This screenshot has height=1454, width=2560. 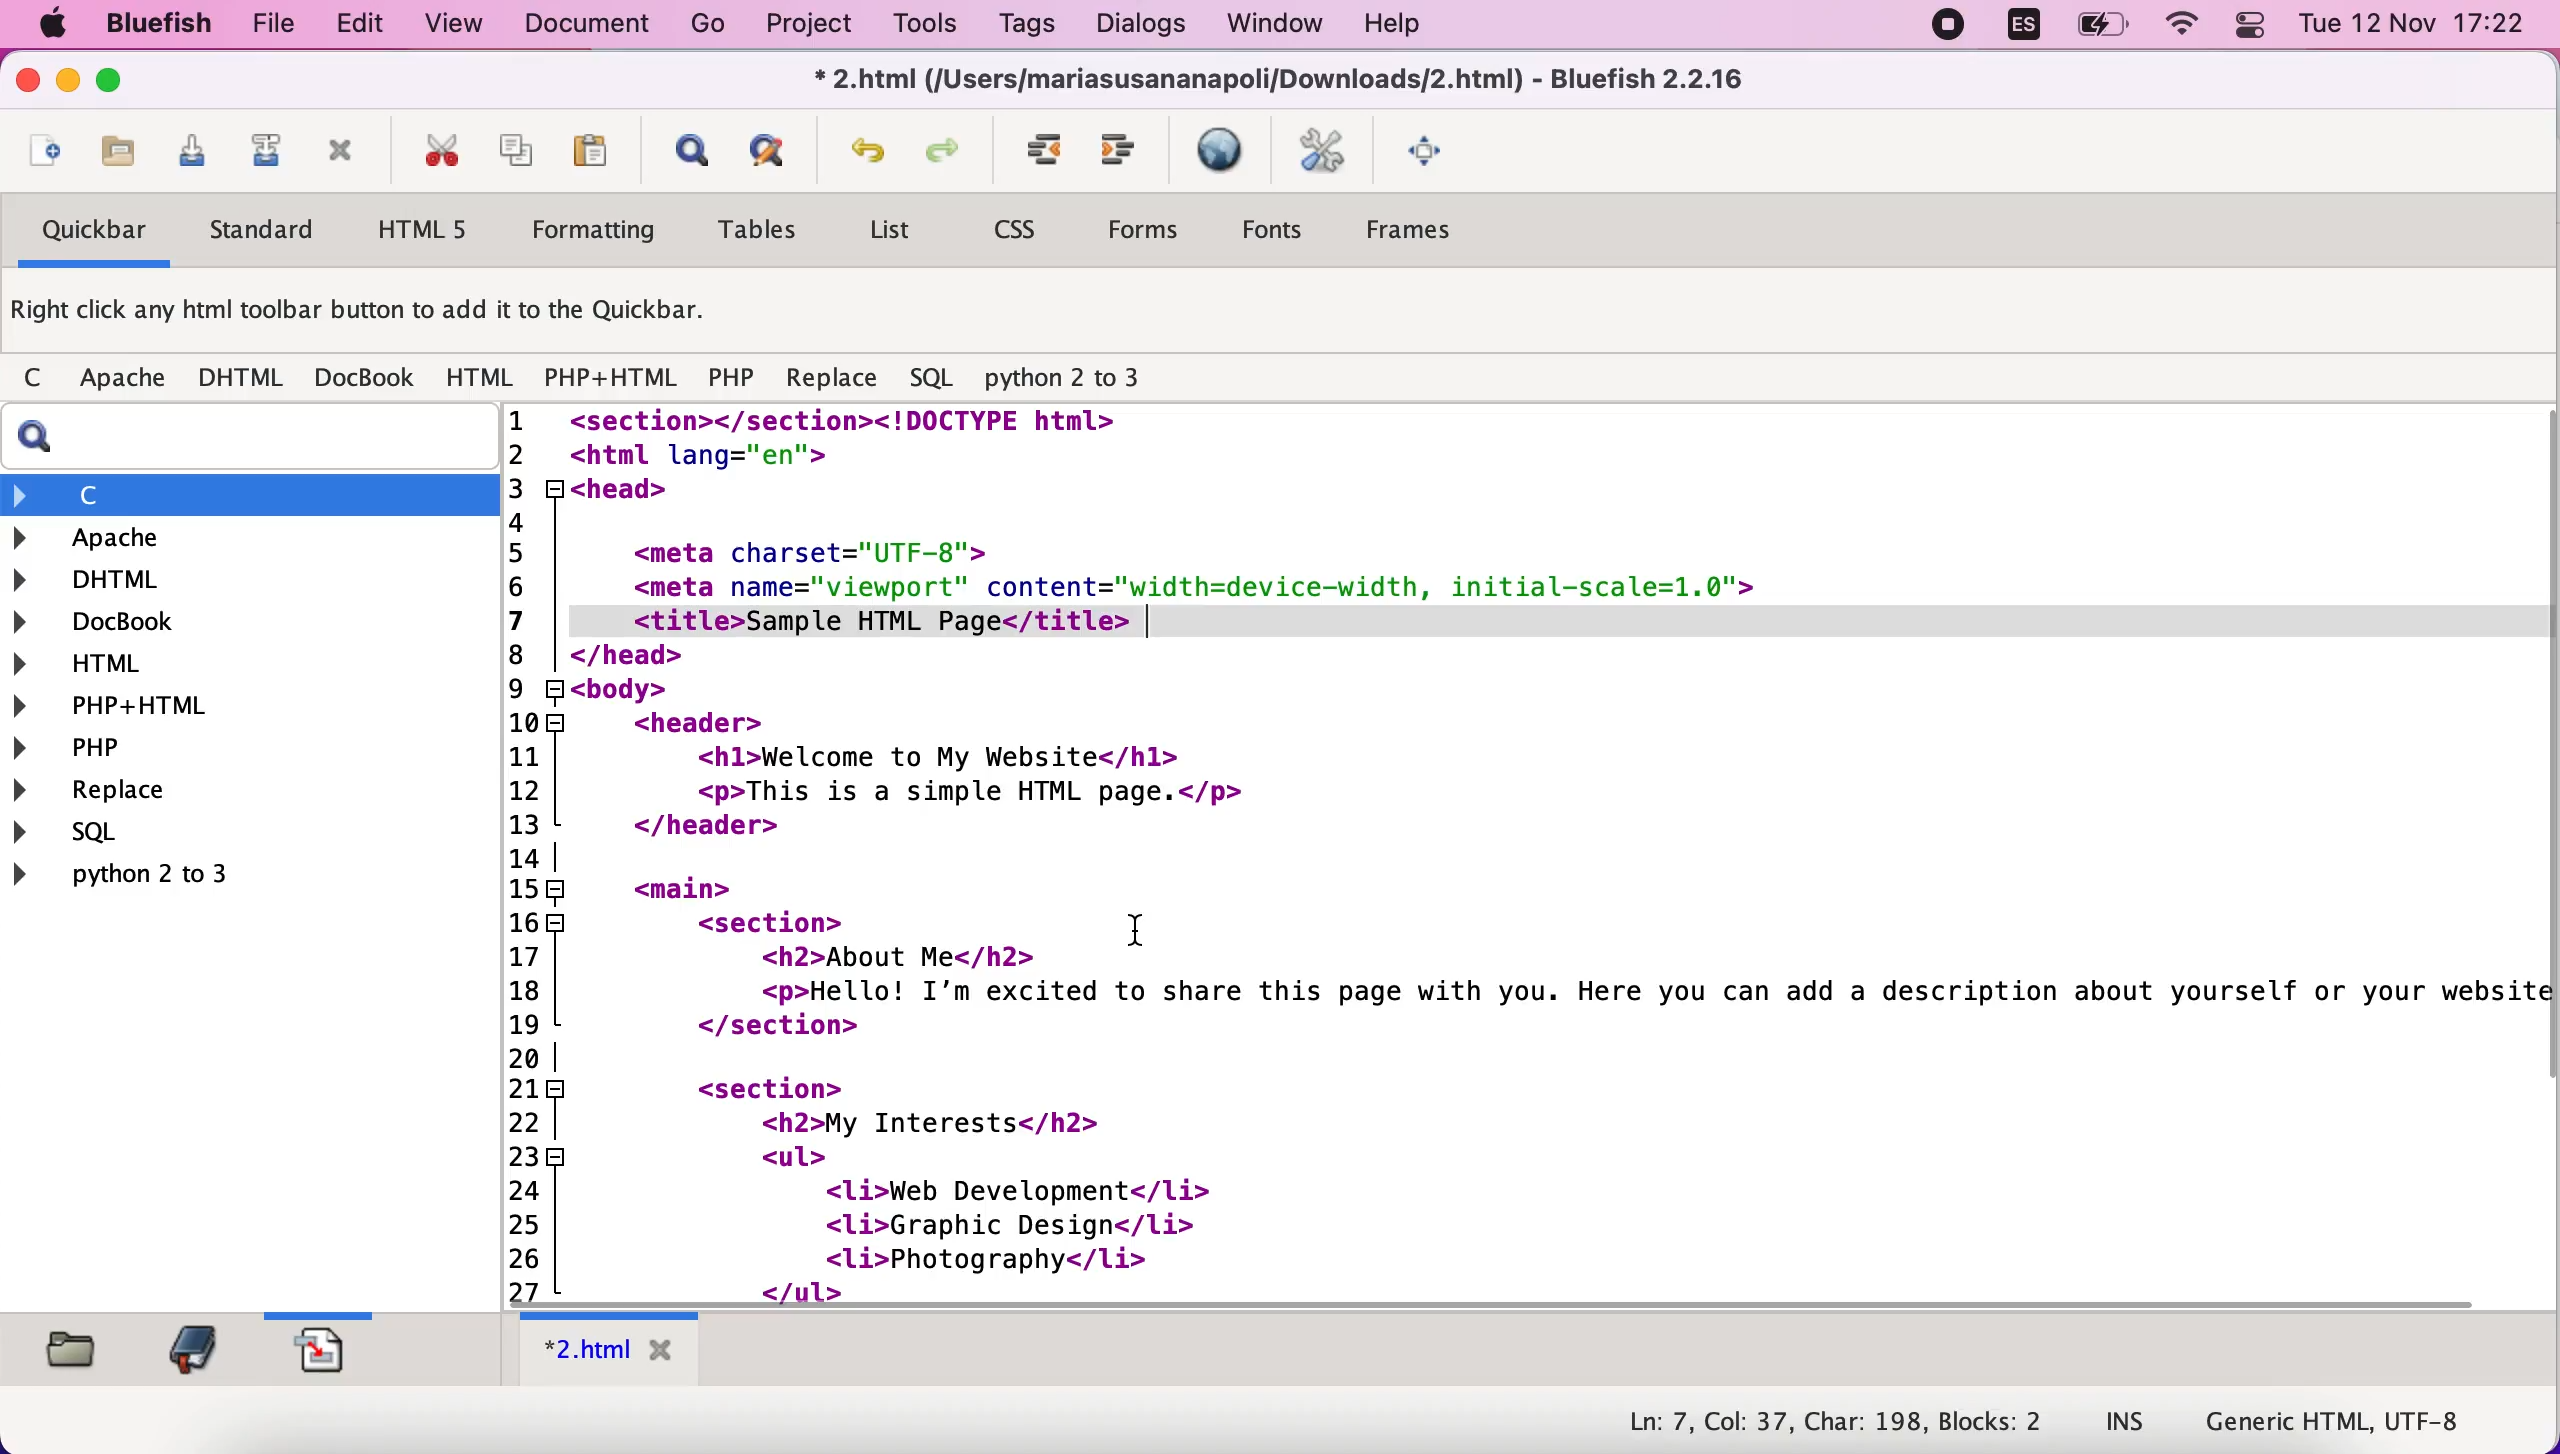 What do you see at coordinates (244, 707) in the screenshot?
I see `php+html` at bounding box center [244, 707].